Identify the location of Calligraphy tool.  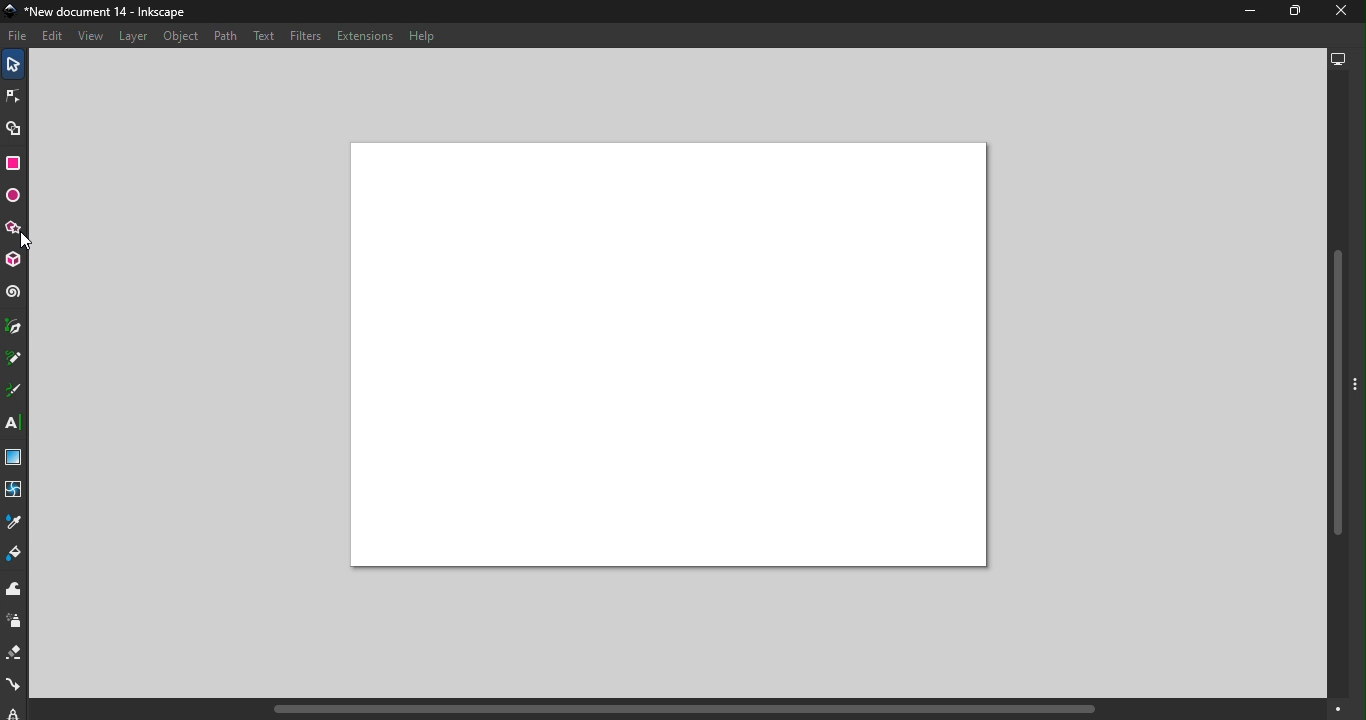
(17, 391).